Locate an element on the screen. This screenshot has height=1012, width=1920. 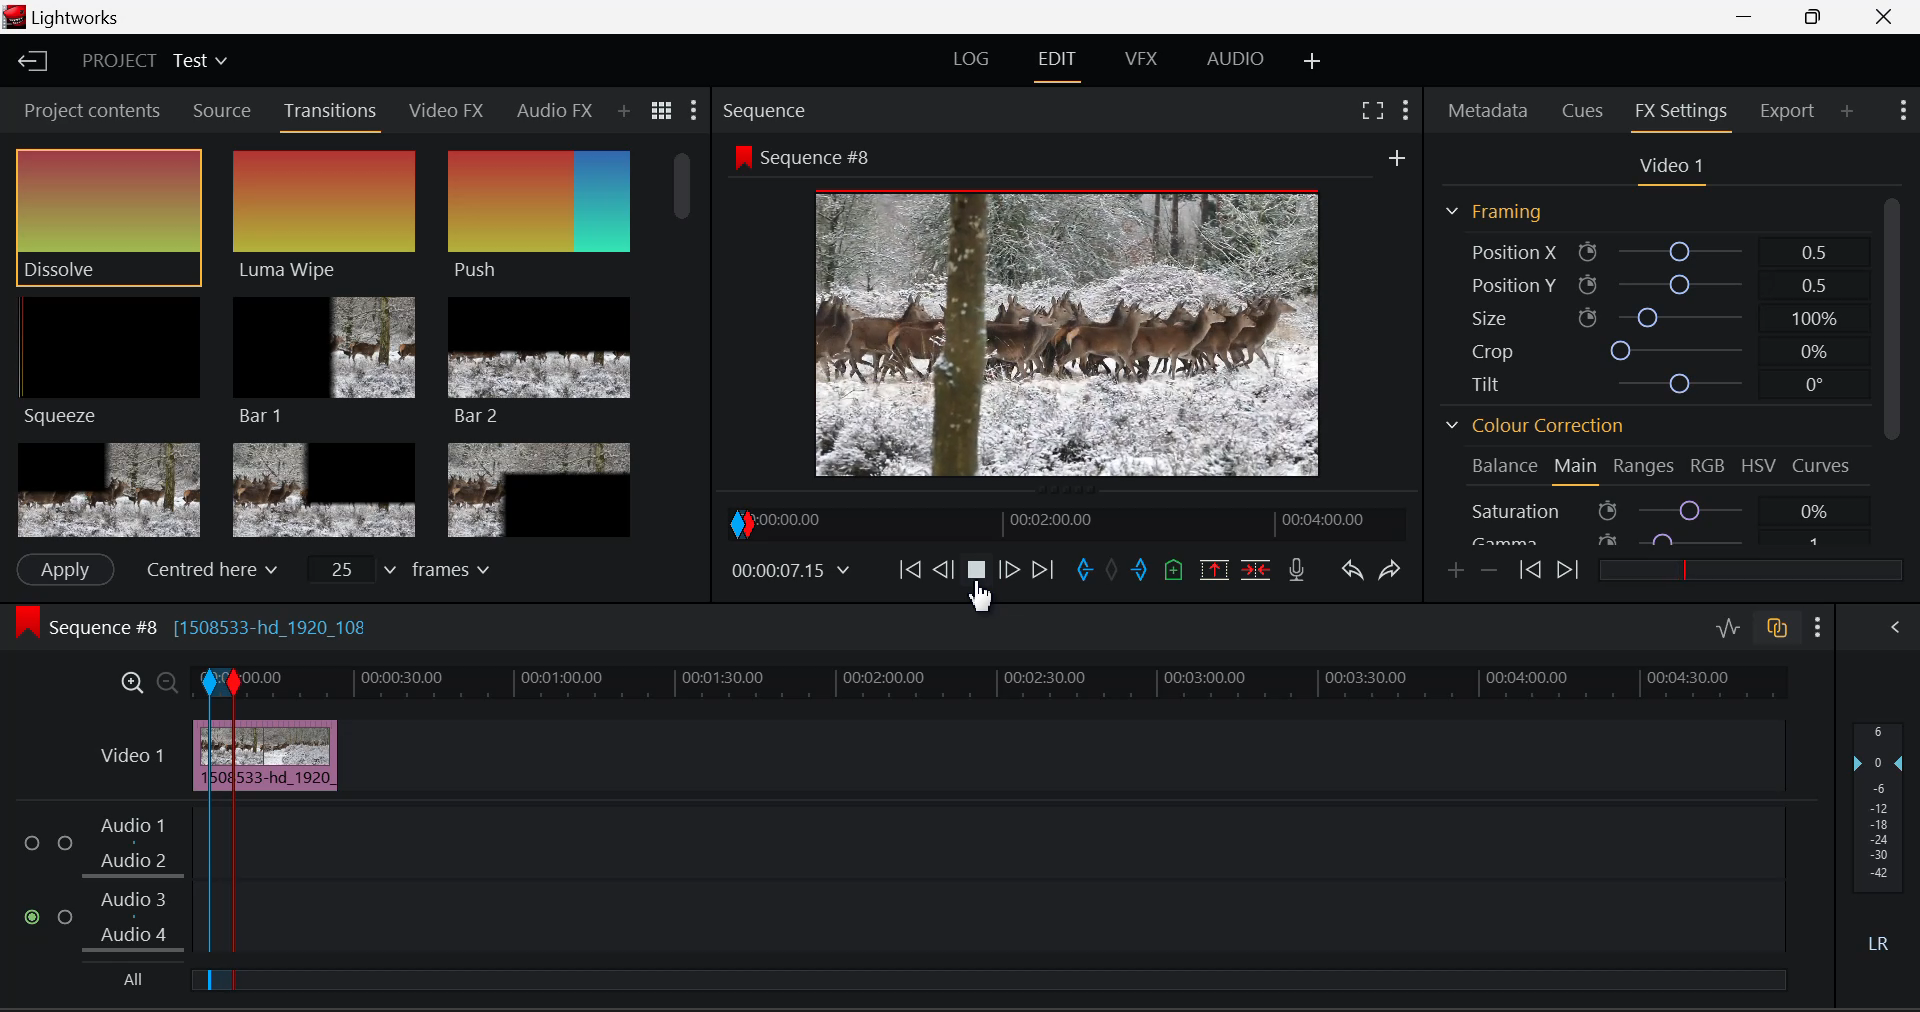
Audio 4 is located at coordinates (134, 935).